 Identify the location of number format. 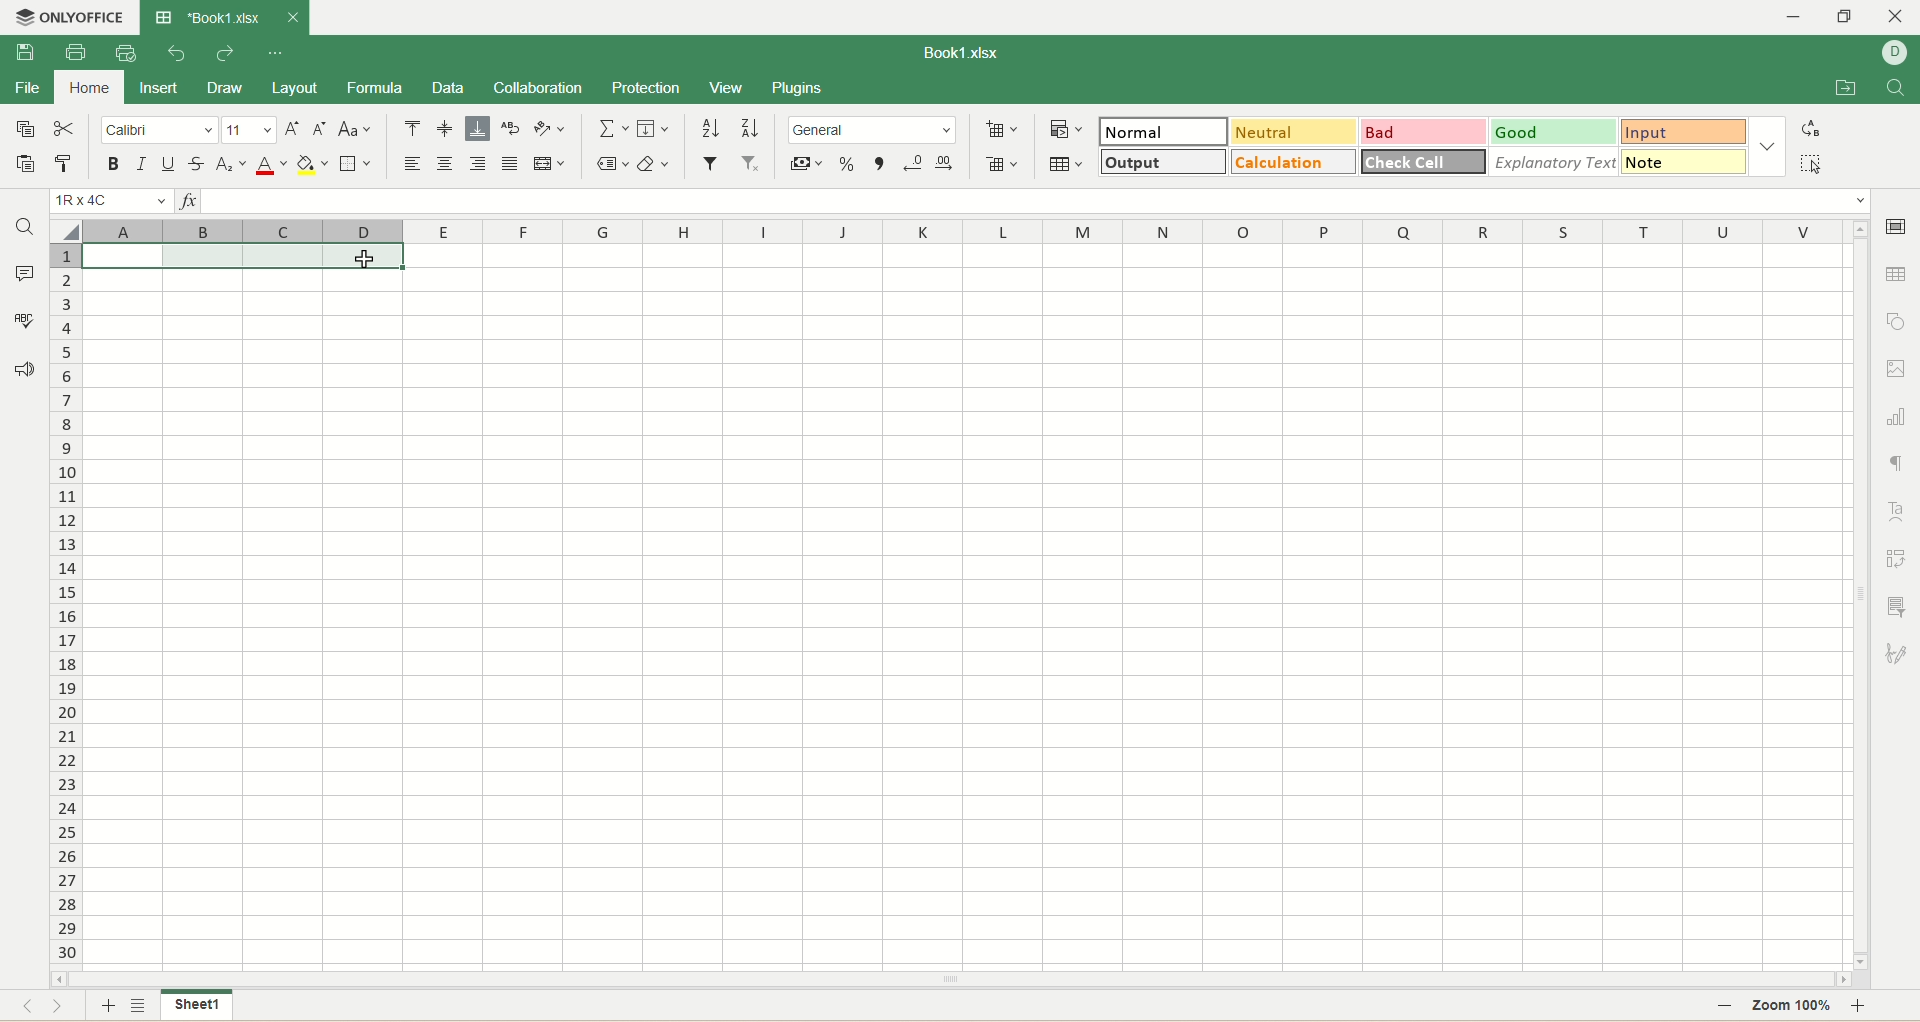
(872, 129).